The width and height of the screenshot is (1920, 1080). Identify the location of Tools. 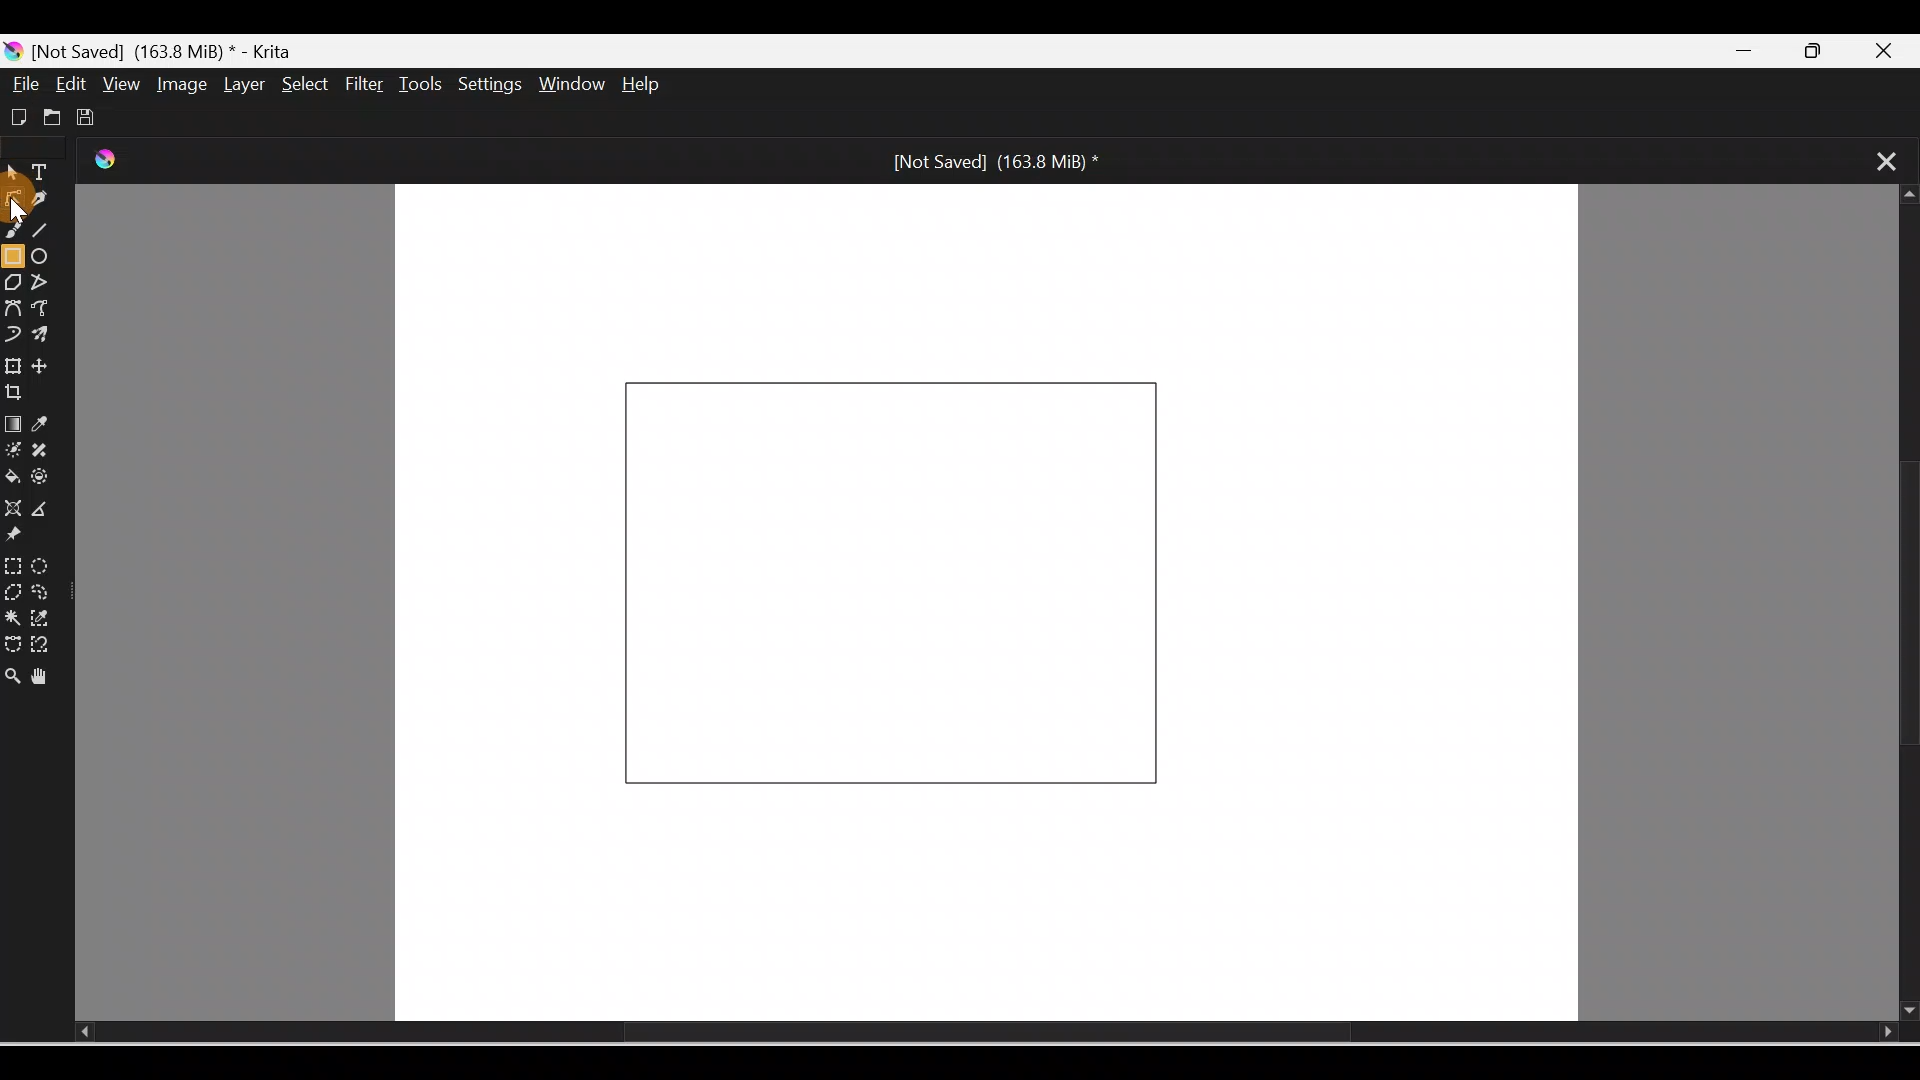
(424, 84).